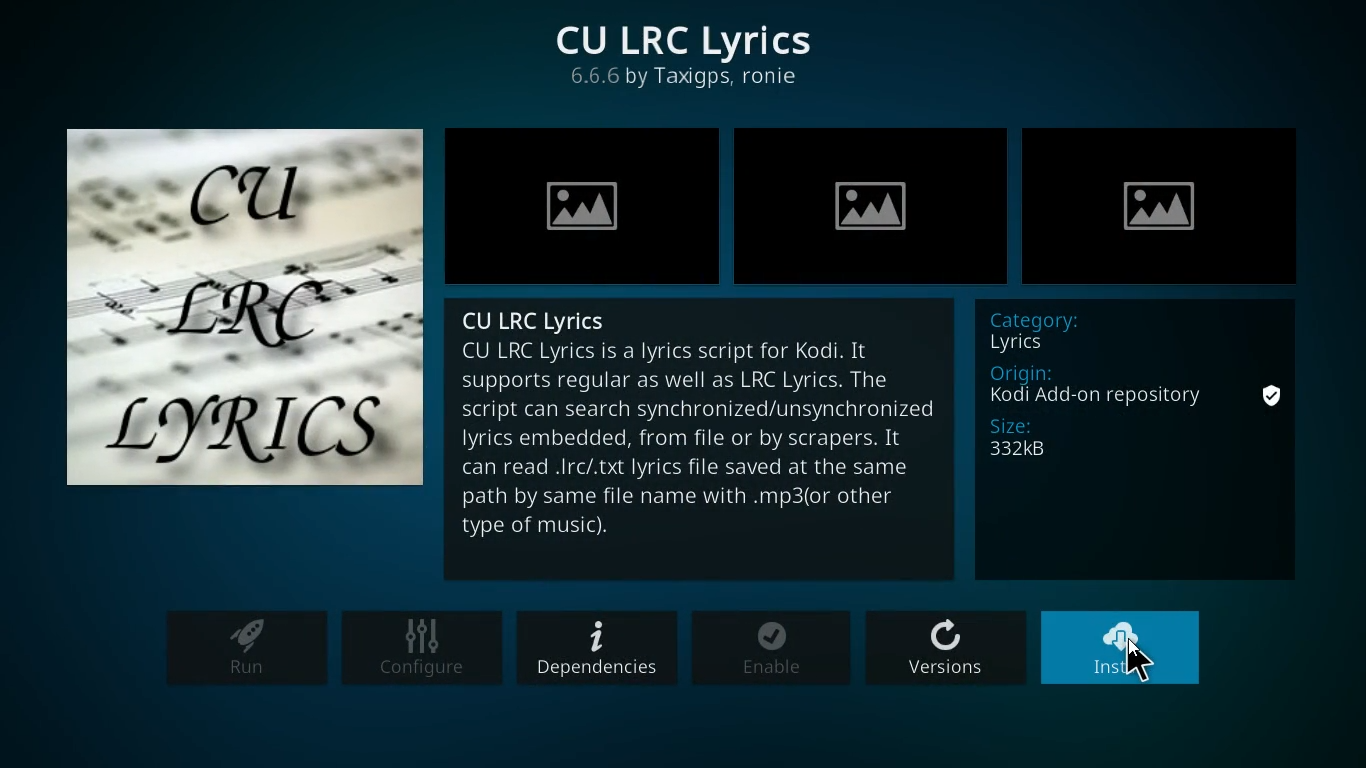 The image size is (1366, 768). Describe the element at coordinates (770, 646) in the screenshot. I see `enable` at that location.